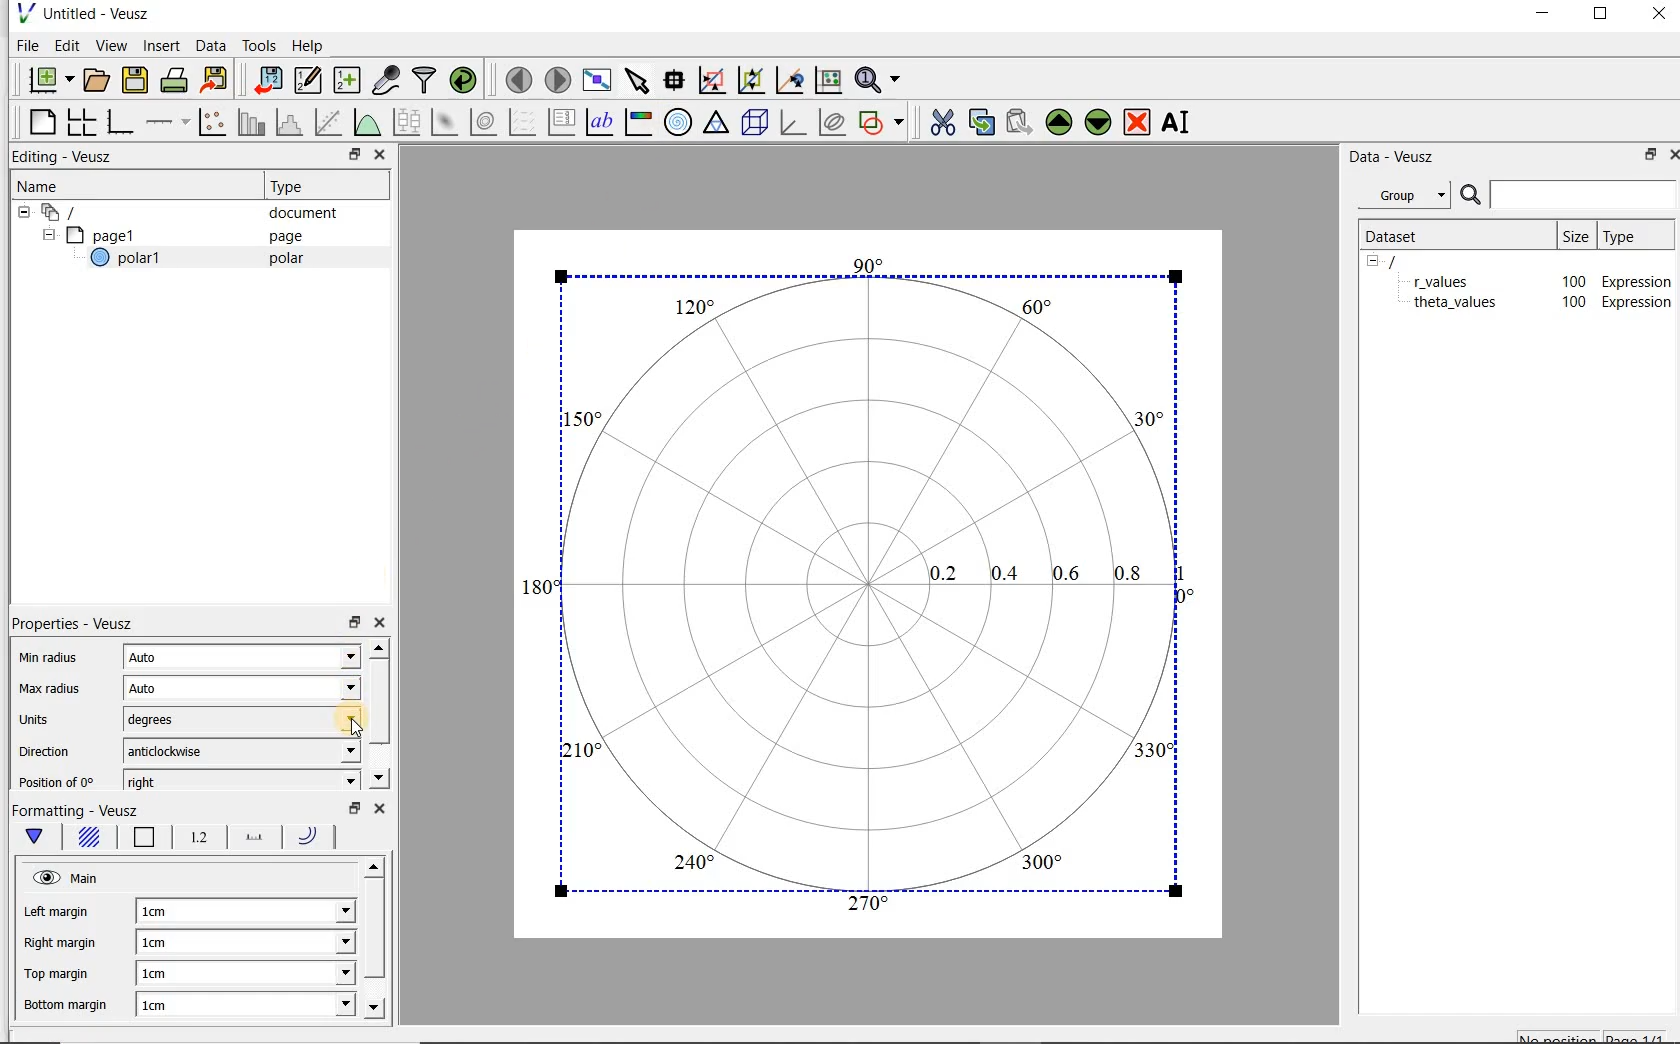 The image size is (1680, 1044). Describe the element at coordinates (883, 120) in the screenshot. I see `add a shape to the plot` at that location.